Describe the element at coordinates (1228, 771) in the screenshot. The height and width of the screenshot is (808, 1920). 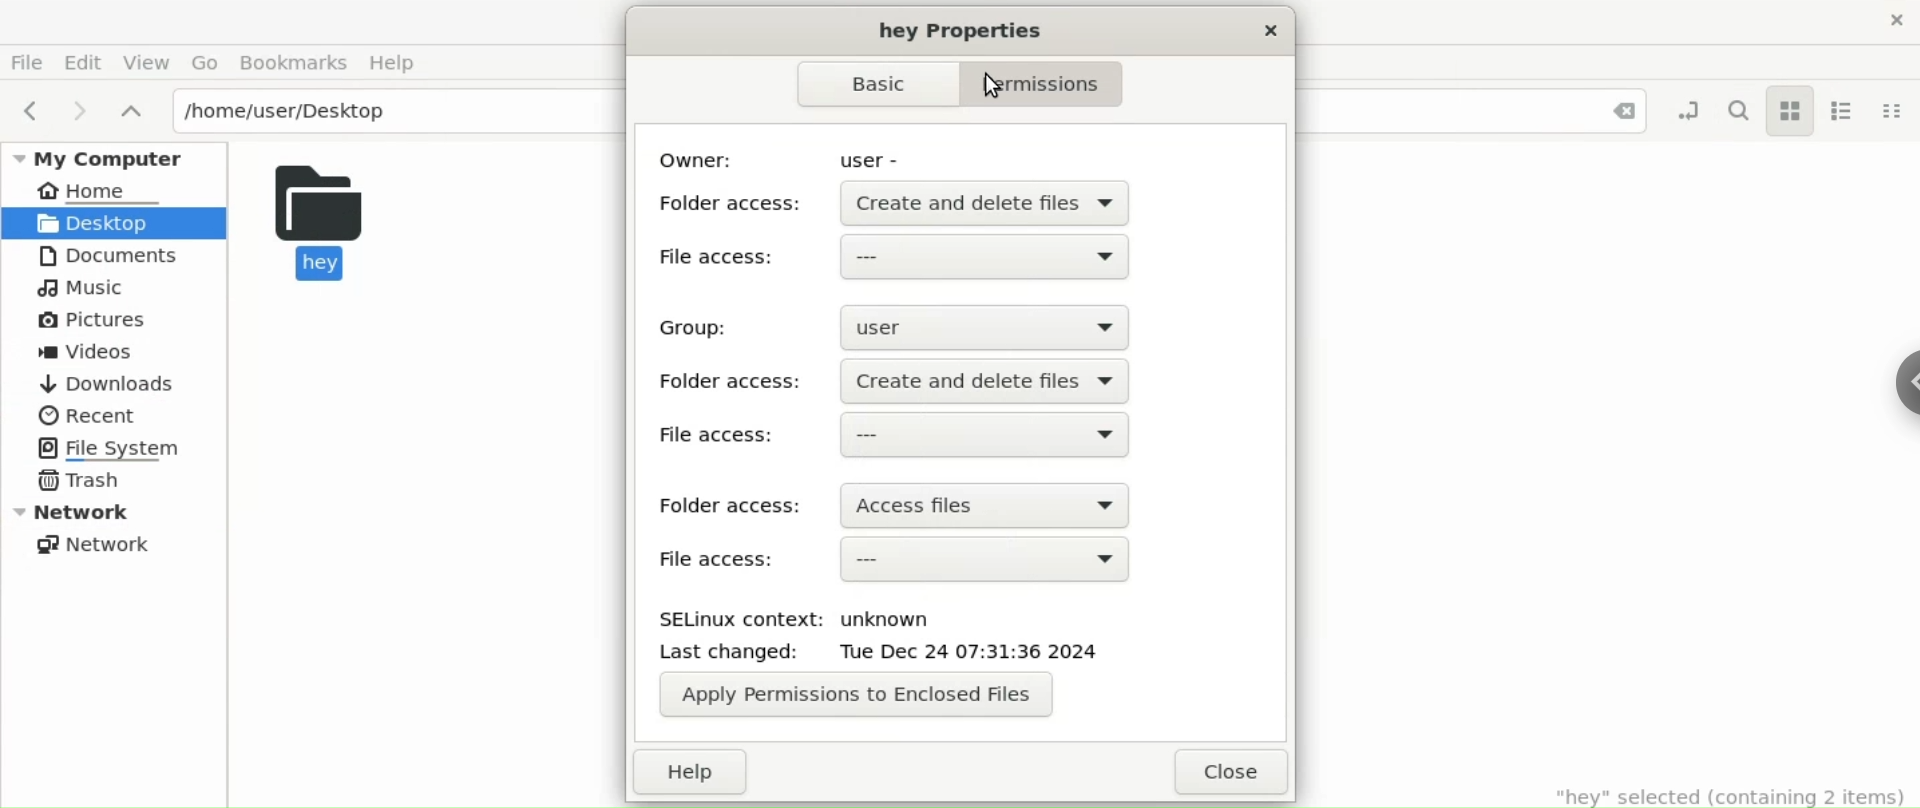
I see `close` at that location.